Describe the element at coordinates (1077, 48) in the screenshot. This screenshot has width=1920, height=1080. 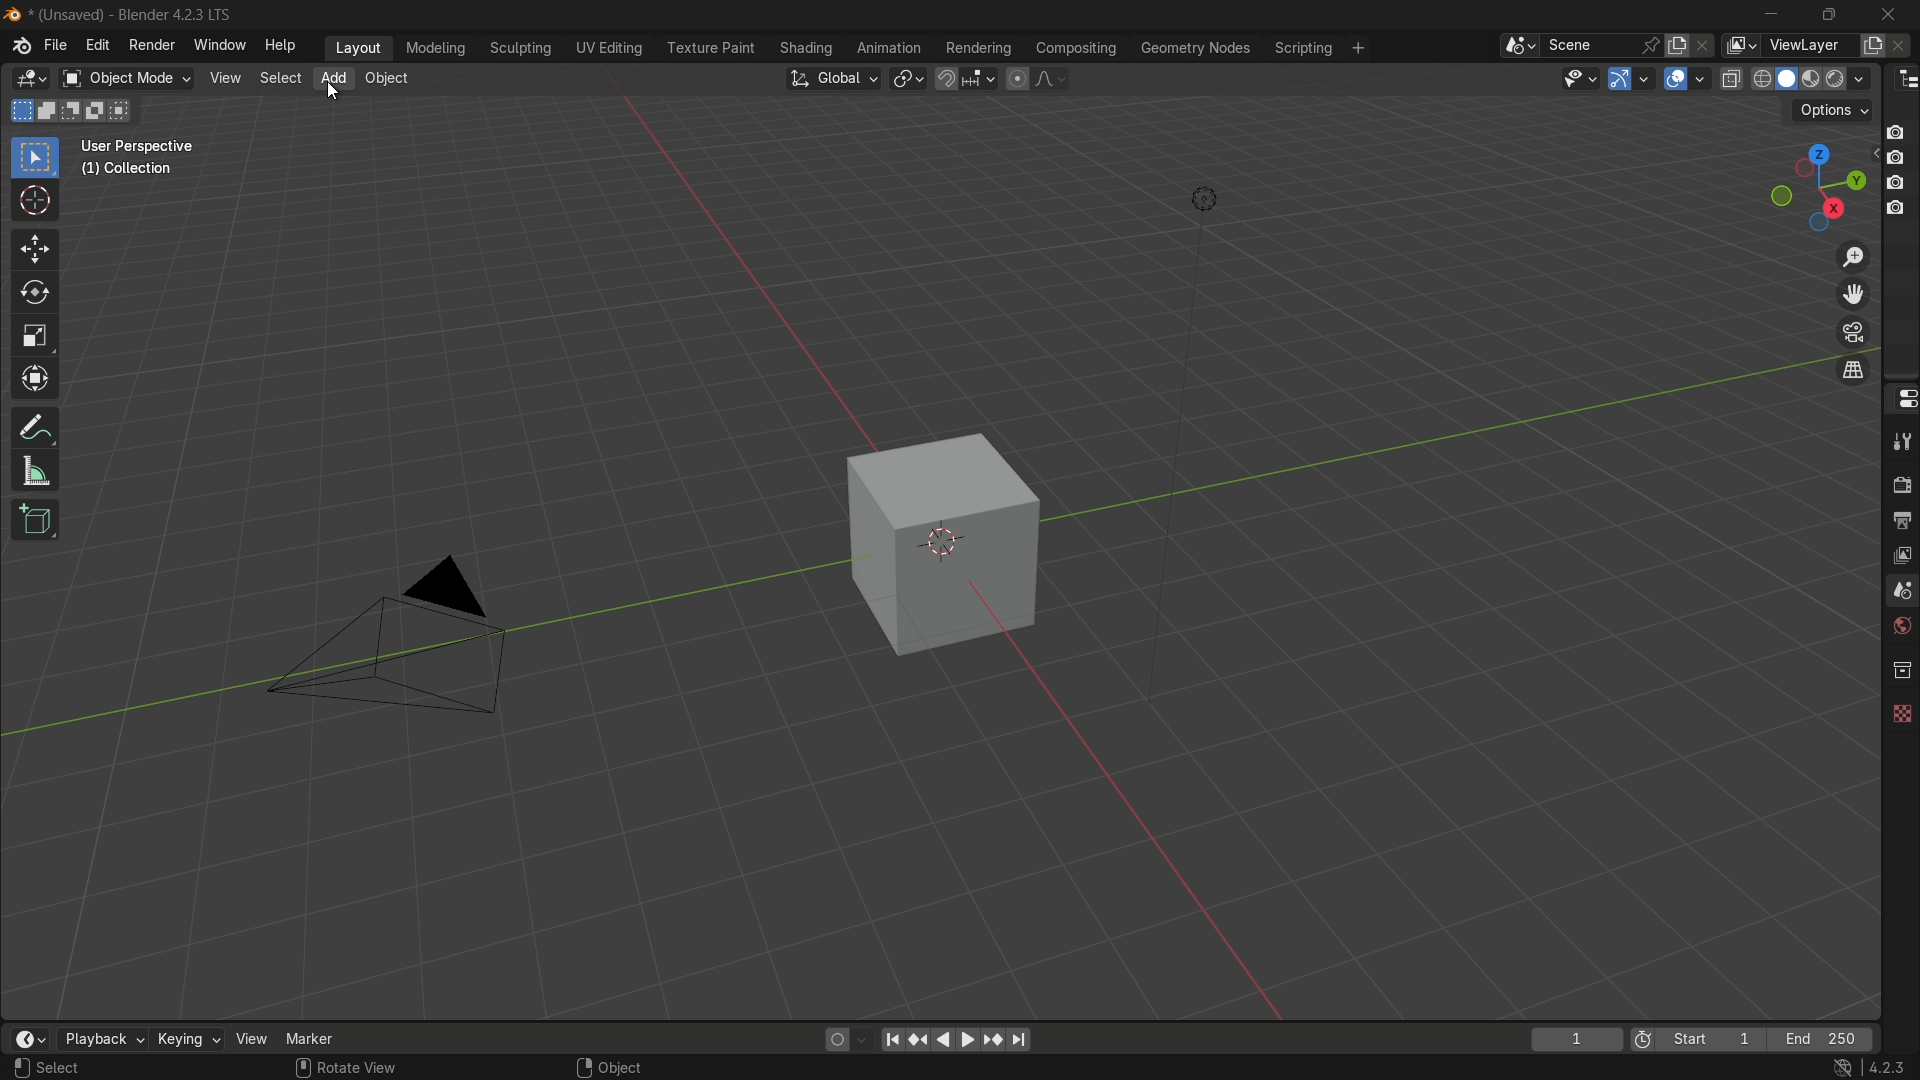
I see `compositing menu` at that location.